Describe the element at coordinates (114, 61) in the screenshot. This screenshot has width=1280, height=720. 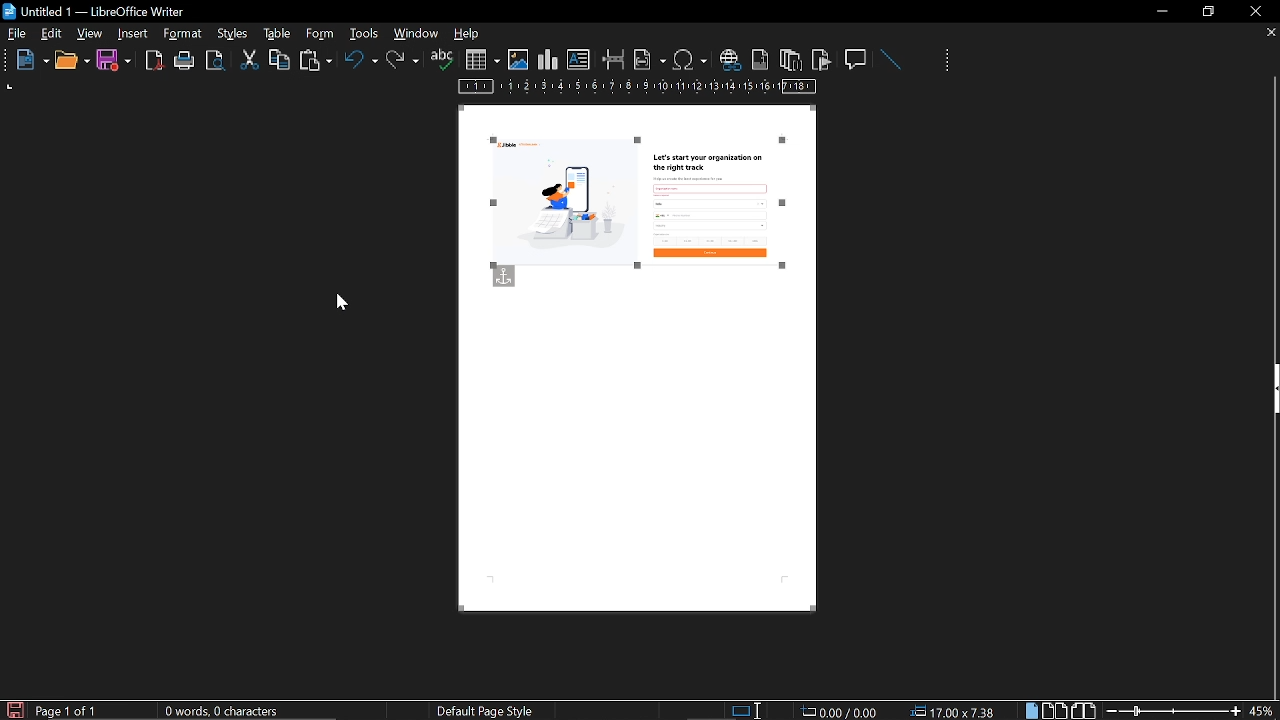
I see `save` at that location.